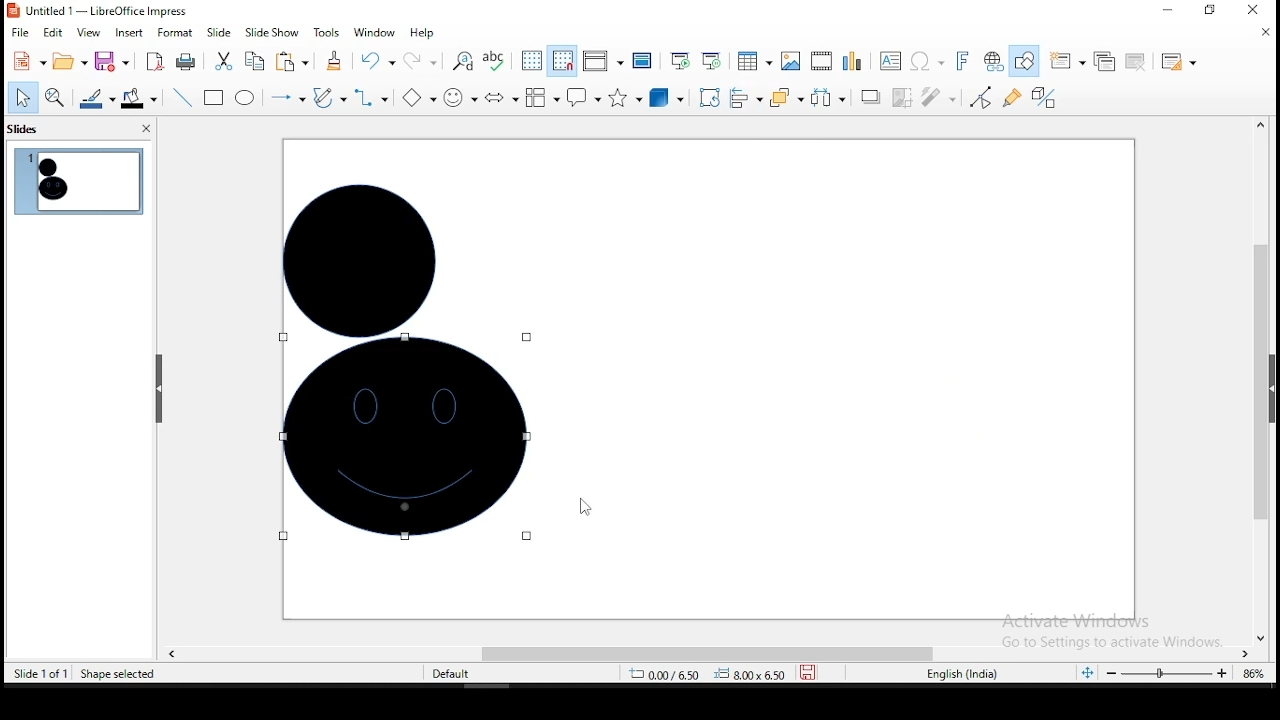  Describe the element at coordinates (500, 97) in the screenshot. I see `block arrows` at that location.